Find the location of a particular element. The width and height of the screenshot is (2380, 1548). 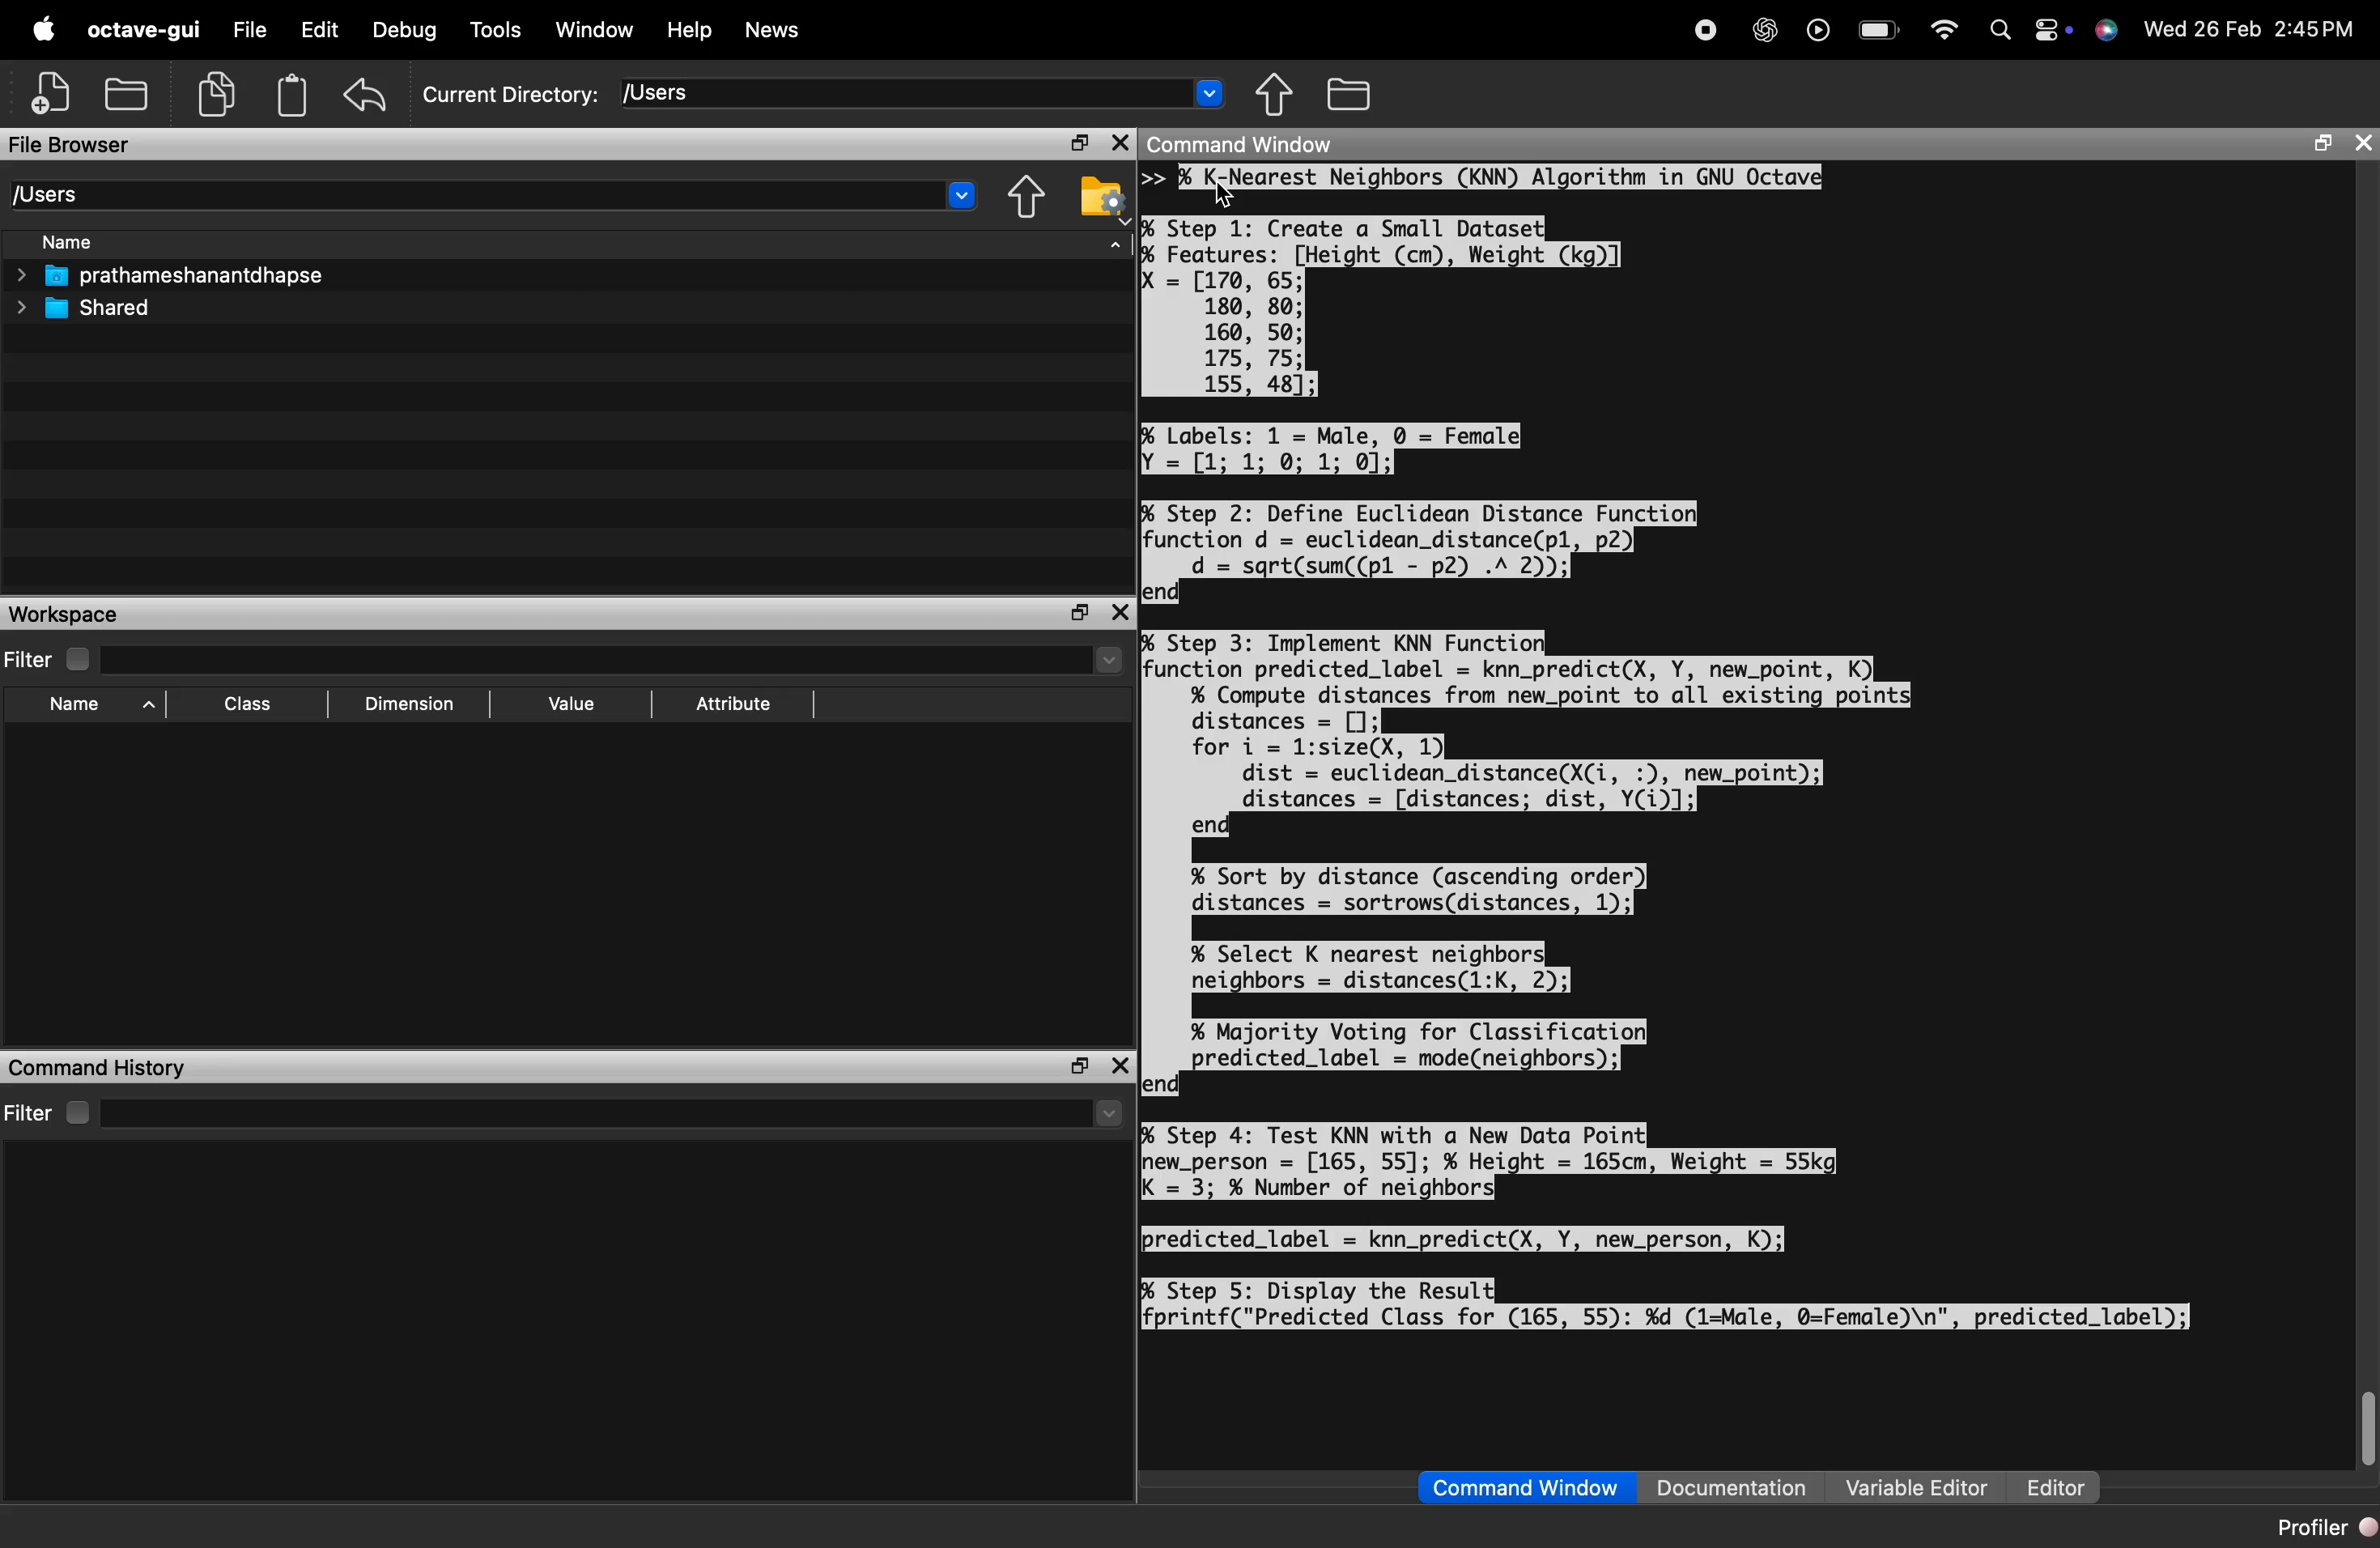

prathameshanantdhapse is located at coordinates (188, 278).